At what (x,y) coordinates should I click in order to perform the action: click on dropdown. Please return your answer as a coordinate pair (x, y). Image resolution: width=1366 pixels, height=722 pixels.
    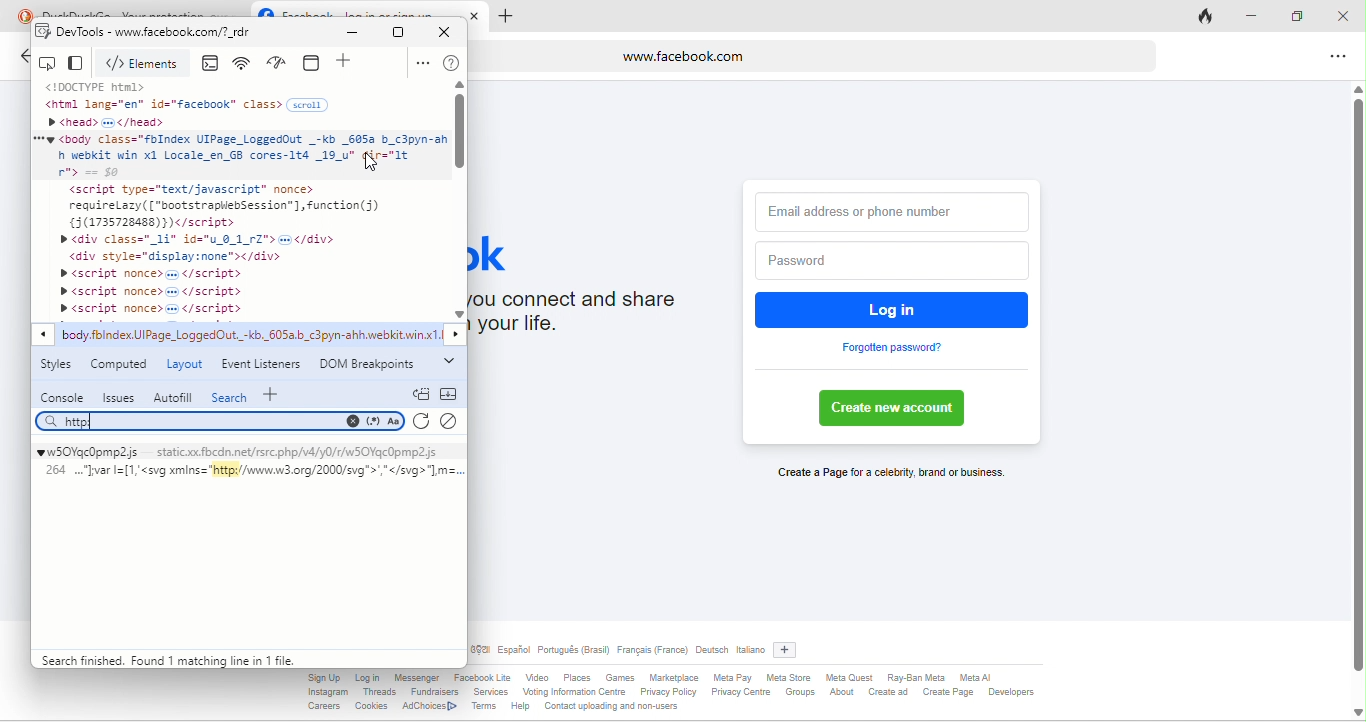
    Looking at the image, I should click on (448, 362).